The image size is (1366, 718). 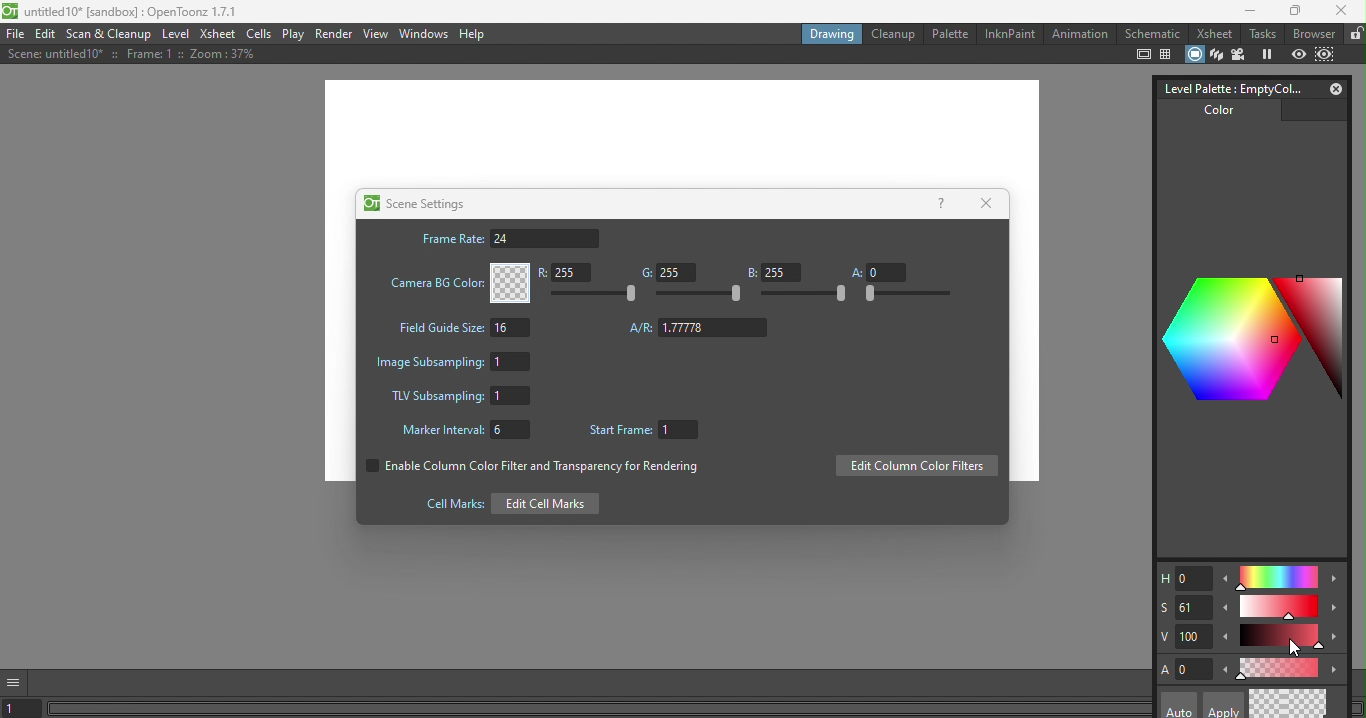 I want to click on Camera BG color, so click(x=457, y=283).